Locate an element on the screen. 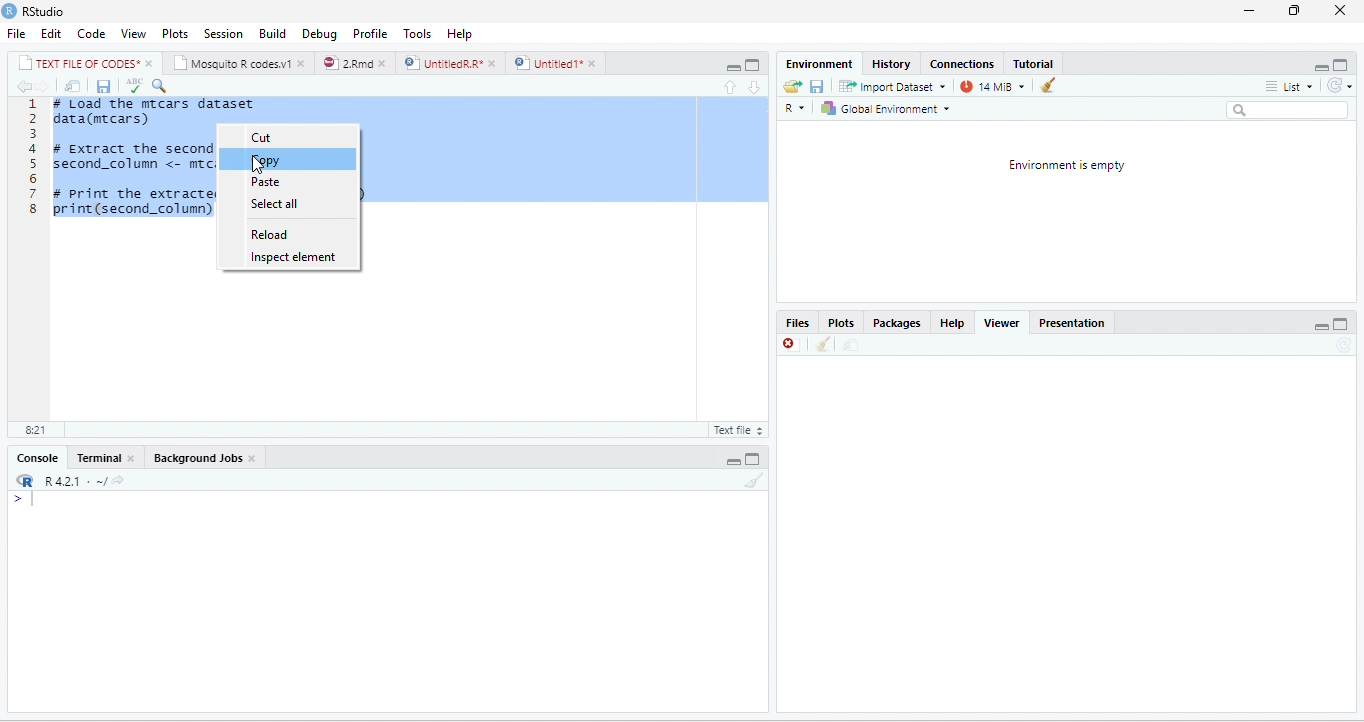 The height and width of the screenshot is (722, 1364). downward is located at coordinates (755, 87).